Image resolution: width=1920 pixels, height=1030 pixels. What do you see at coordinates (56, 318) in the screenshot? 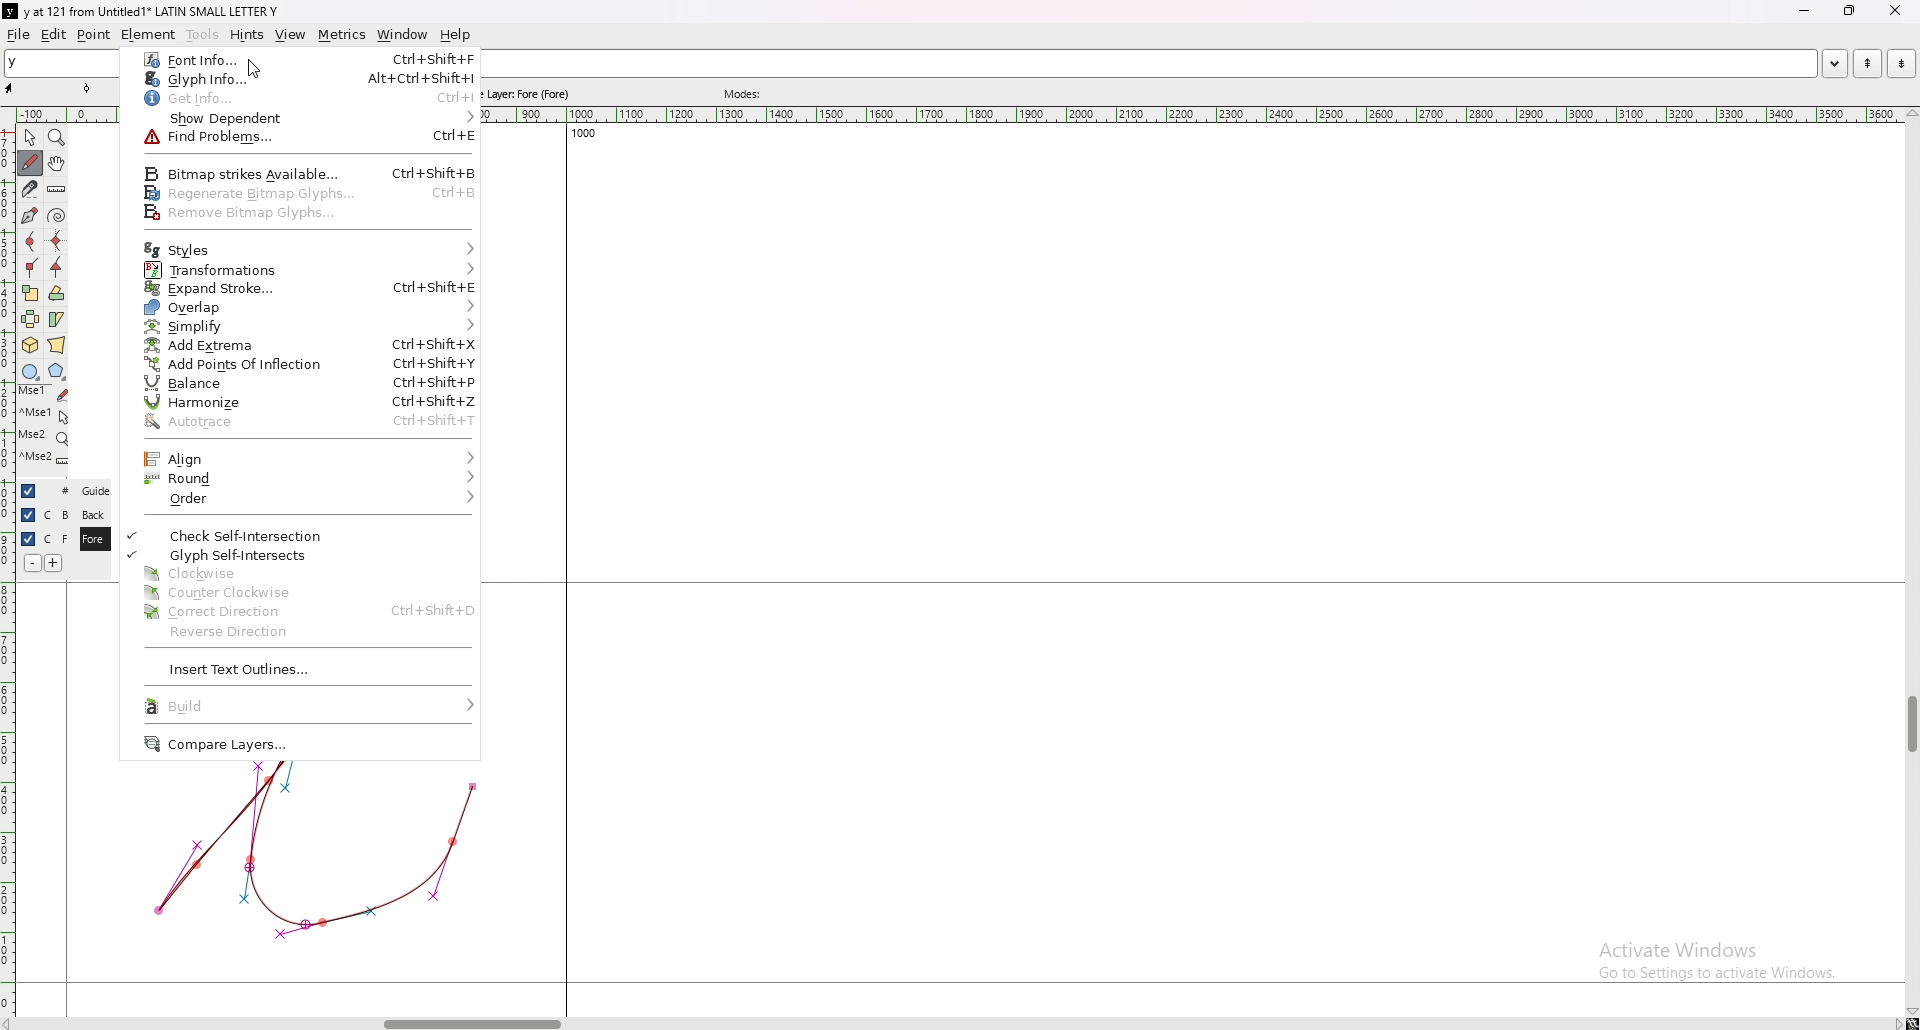
I see `skew the selection` at bounding box center [56, 318].